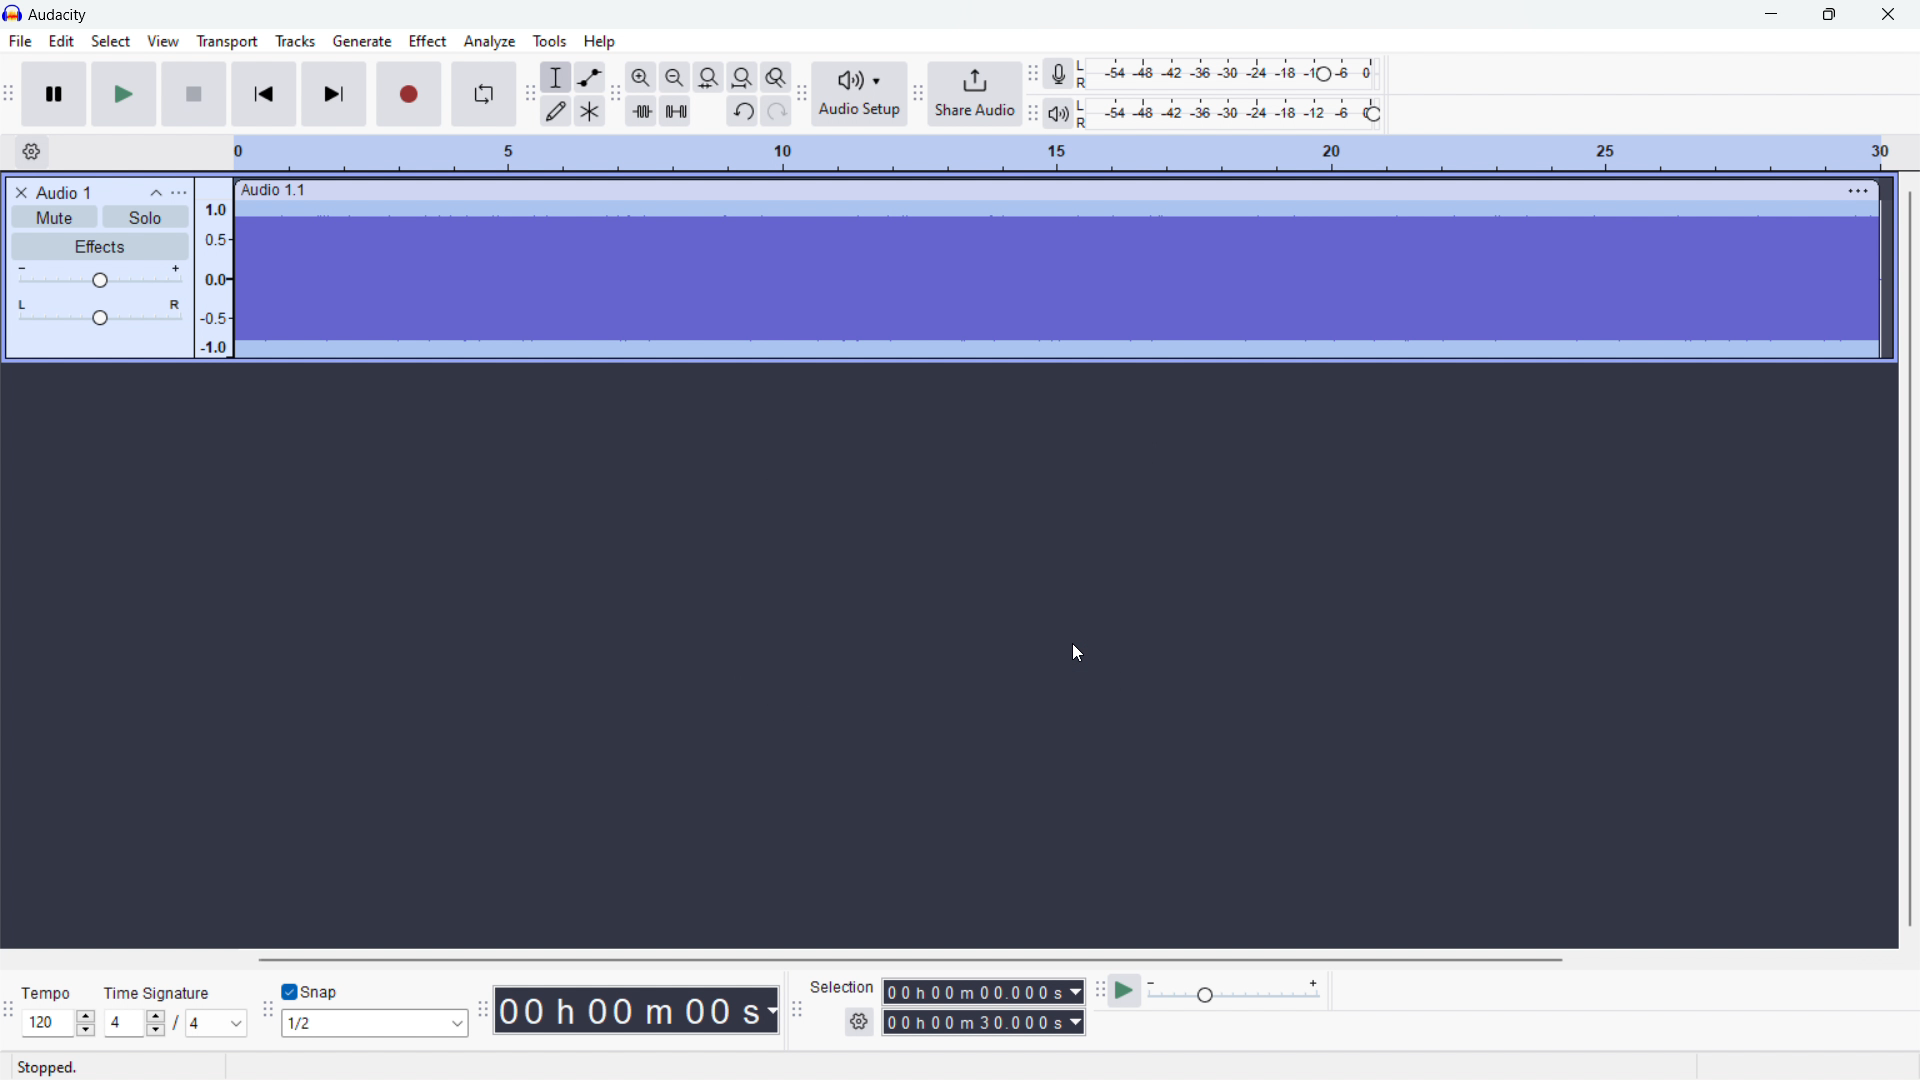 The height and width of the screenshot is (1080, 1920). What do you see at coordinates (975, 95) in the screenshot?
I see `share audio` at bounding box center [975, 95].